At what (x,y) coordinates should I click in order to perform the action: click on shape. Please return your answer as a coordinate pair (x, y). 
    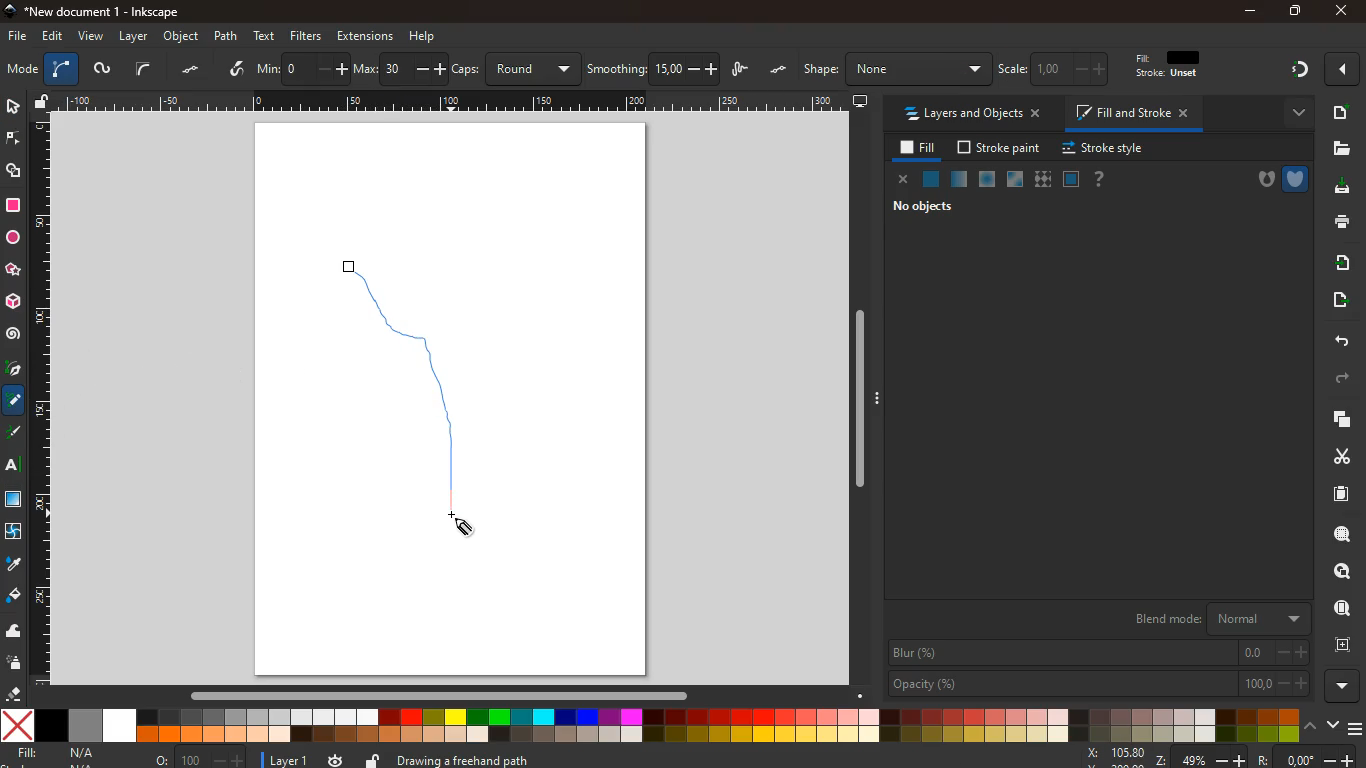
    Looking at the image, I should click on (15, 170).